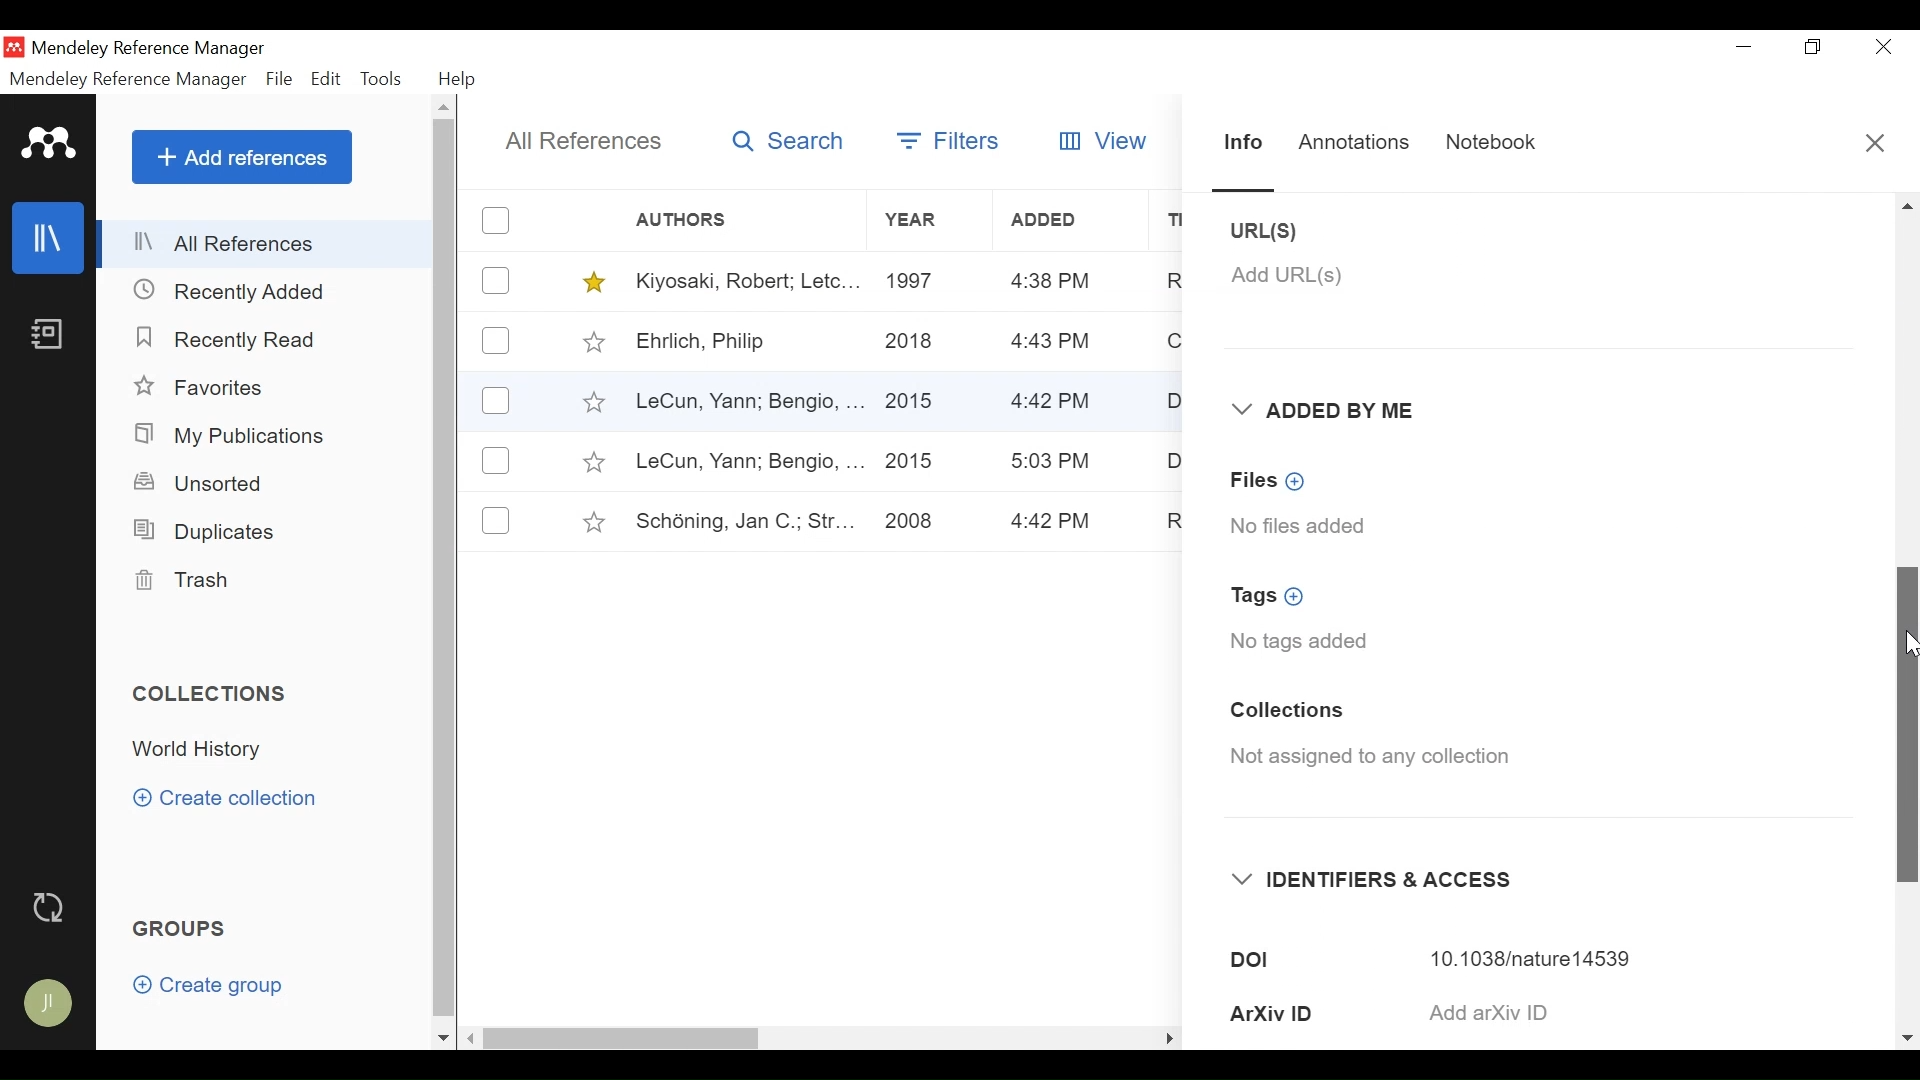  Describe the element at coordinates (947, 140) in the screenshot. I see `Filters` at that location.